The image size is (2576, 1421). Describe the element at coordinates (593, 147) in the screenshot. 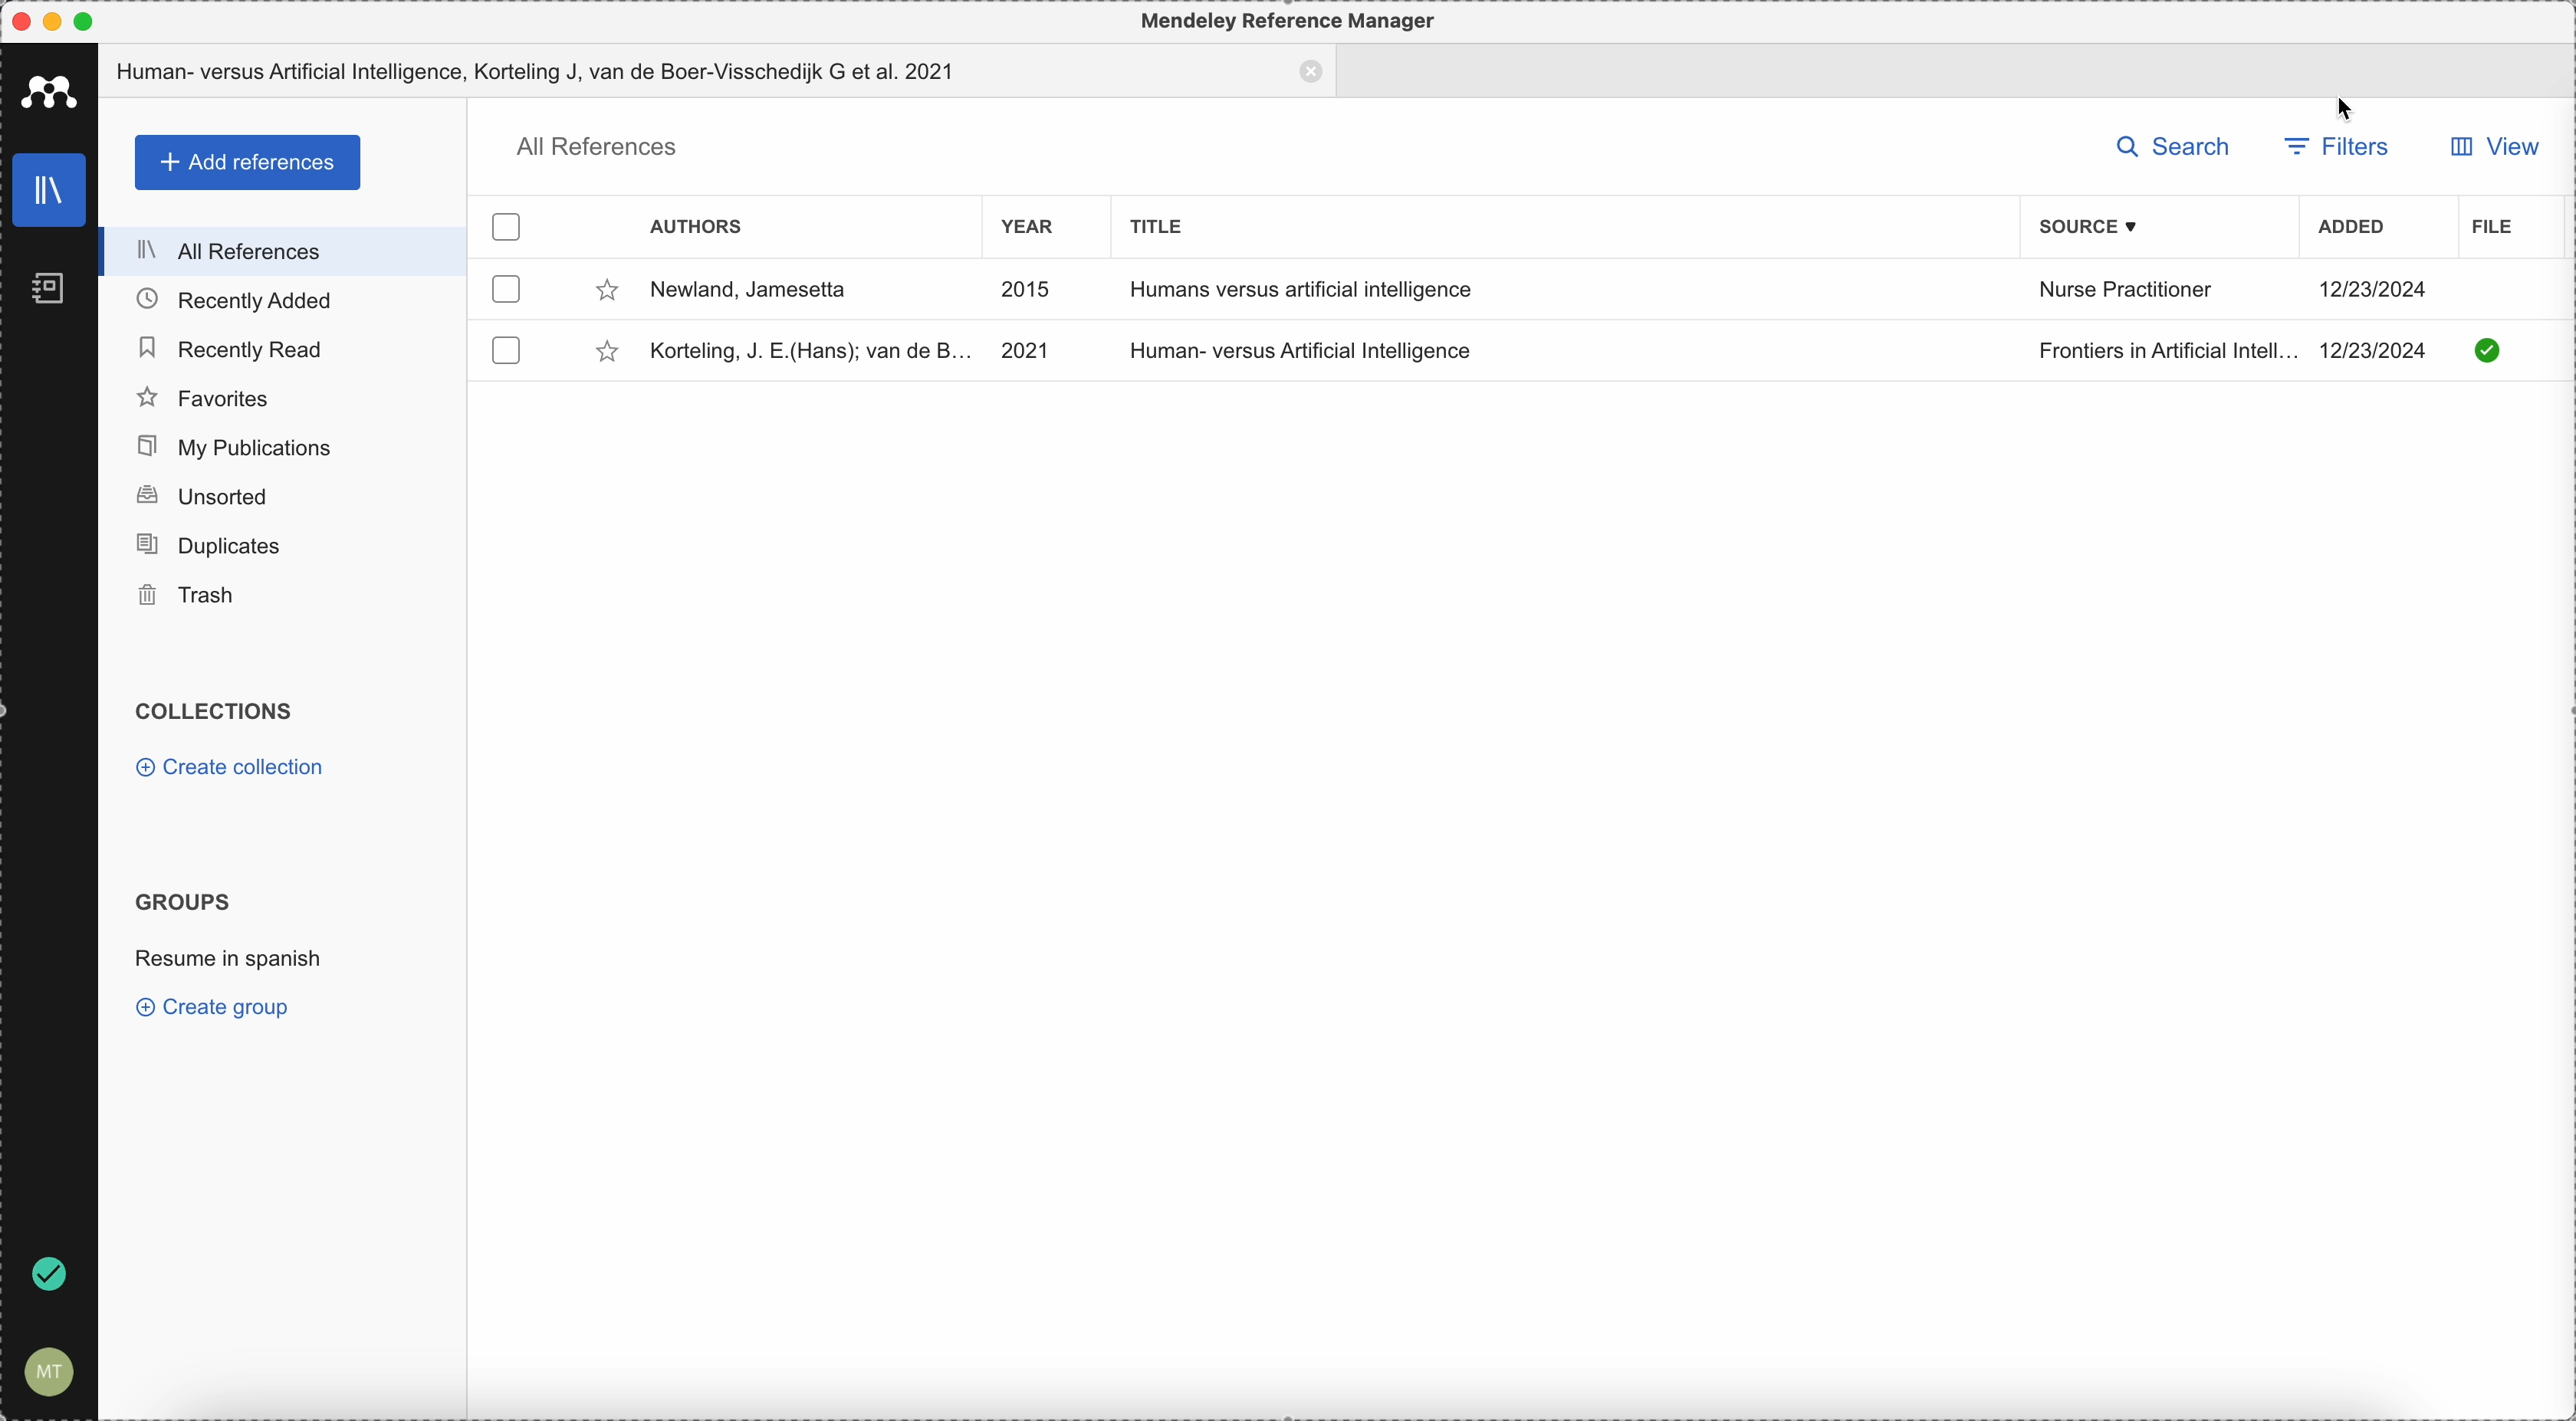

I see `all references` at that location.